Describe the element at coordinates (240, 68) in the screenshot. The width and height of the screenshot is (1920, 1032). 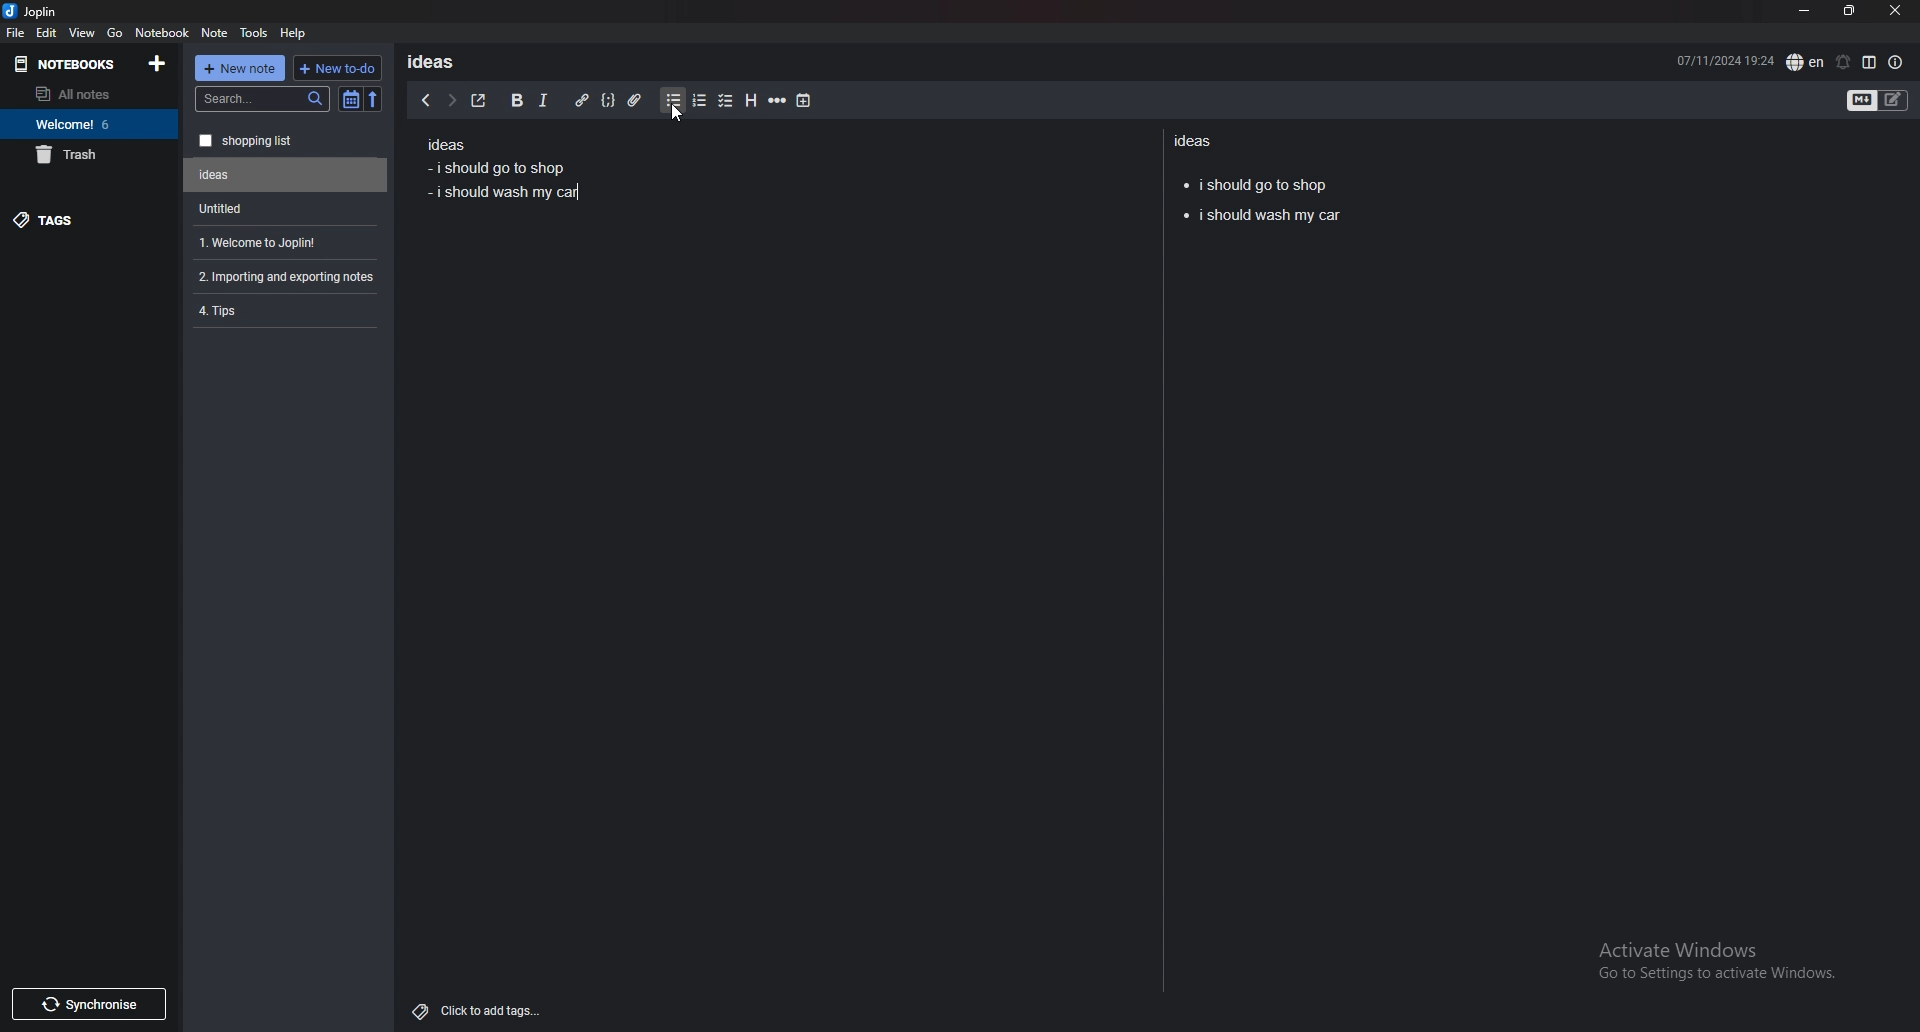
I see `new note` at that location.